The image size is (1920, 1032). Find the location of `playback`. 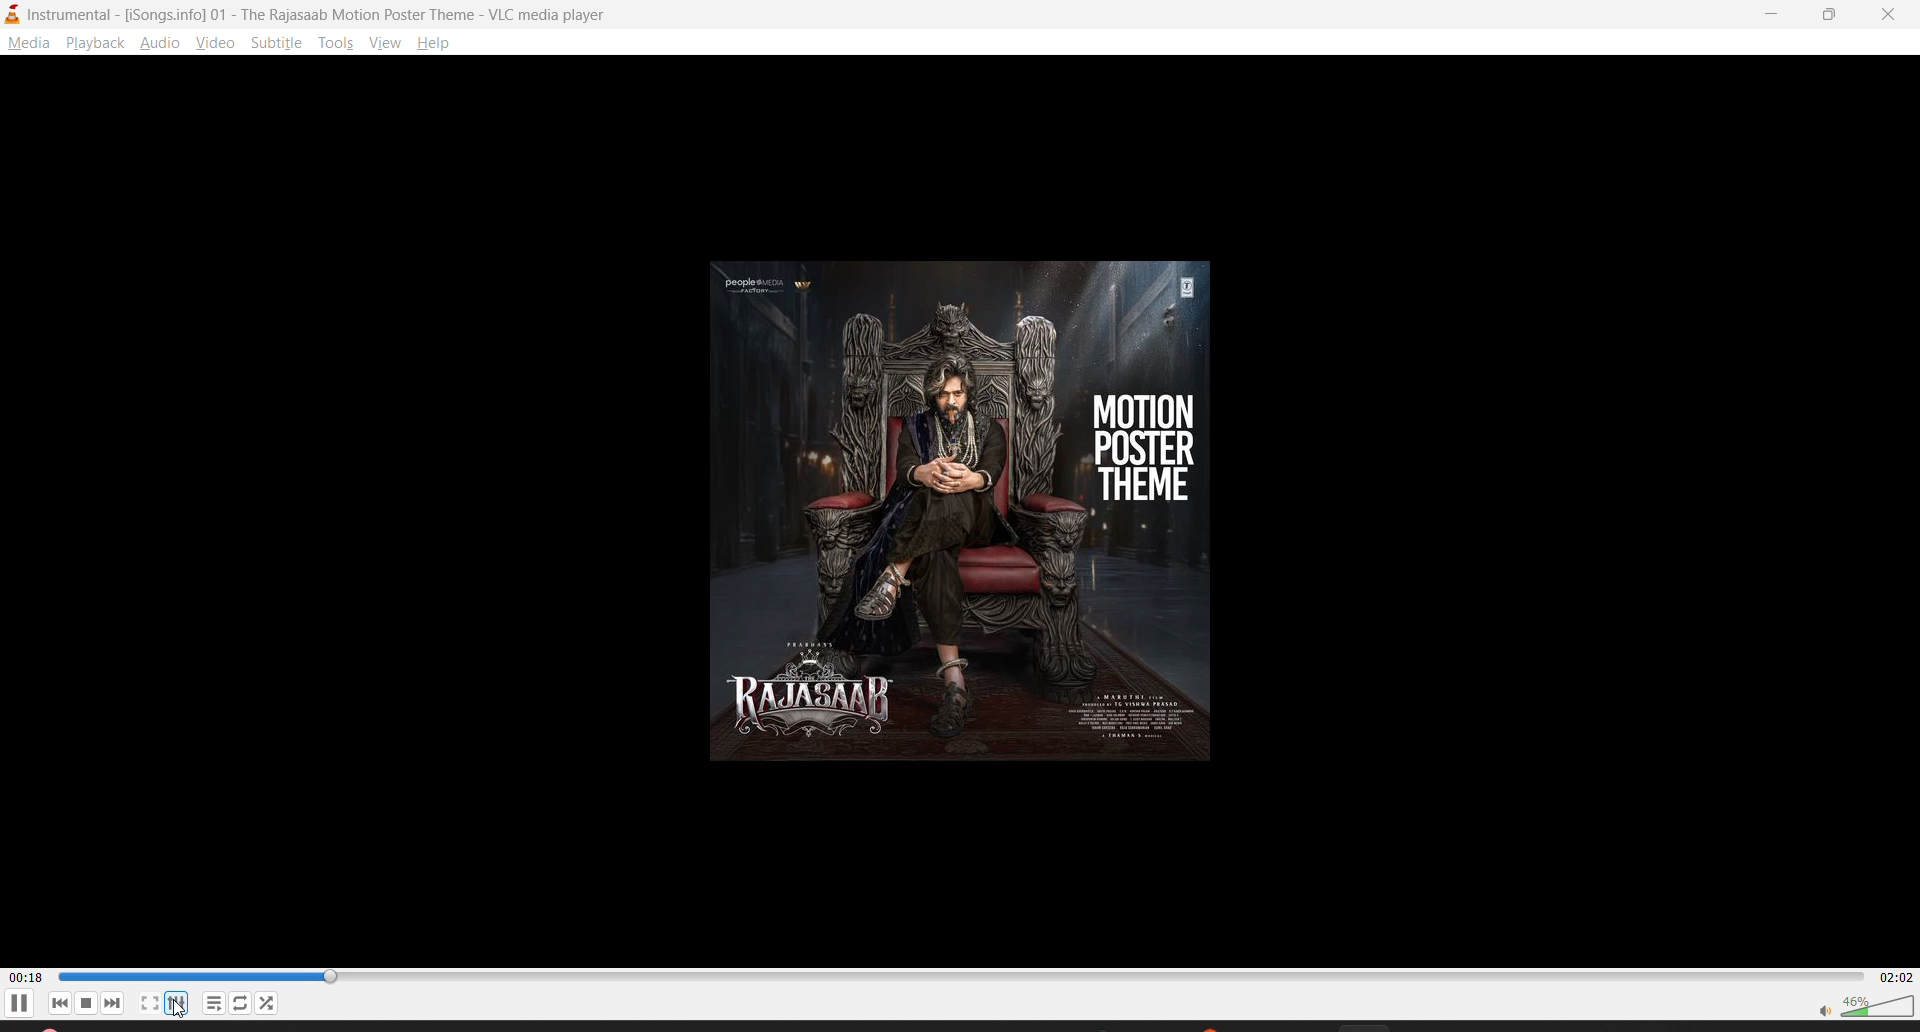

playback is located at coordinates (99, 44).